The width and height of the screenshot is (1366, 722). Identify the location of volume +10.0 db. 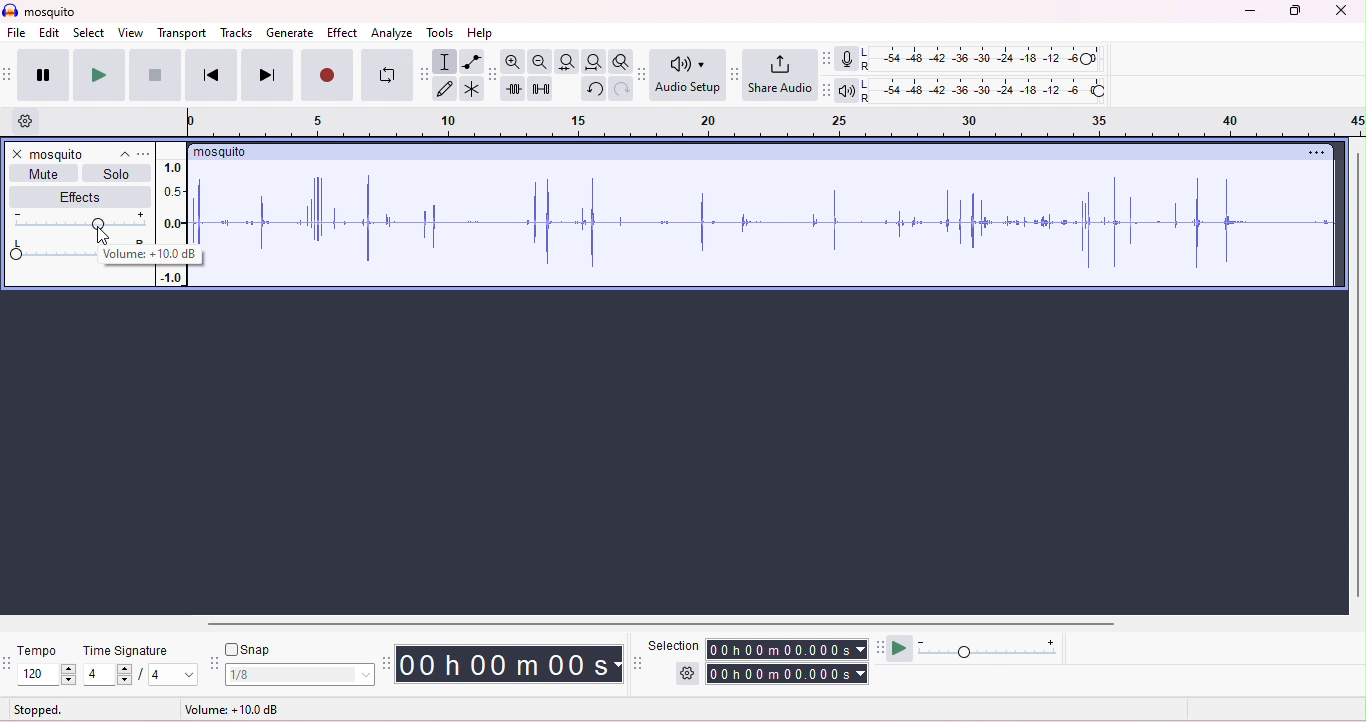
(233, 709).